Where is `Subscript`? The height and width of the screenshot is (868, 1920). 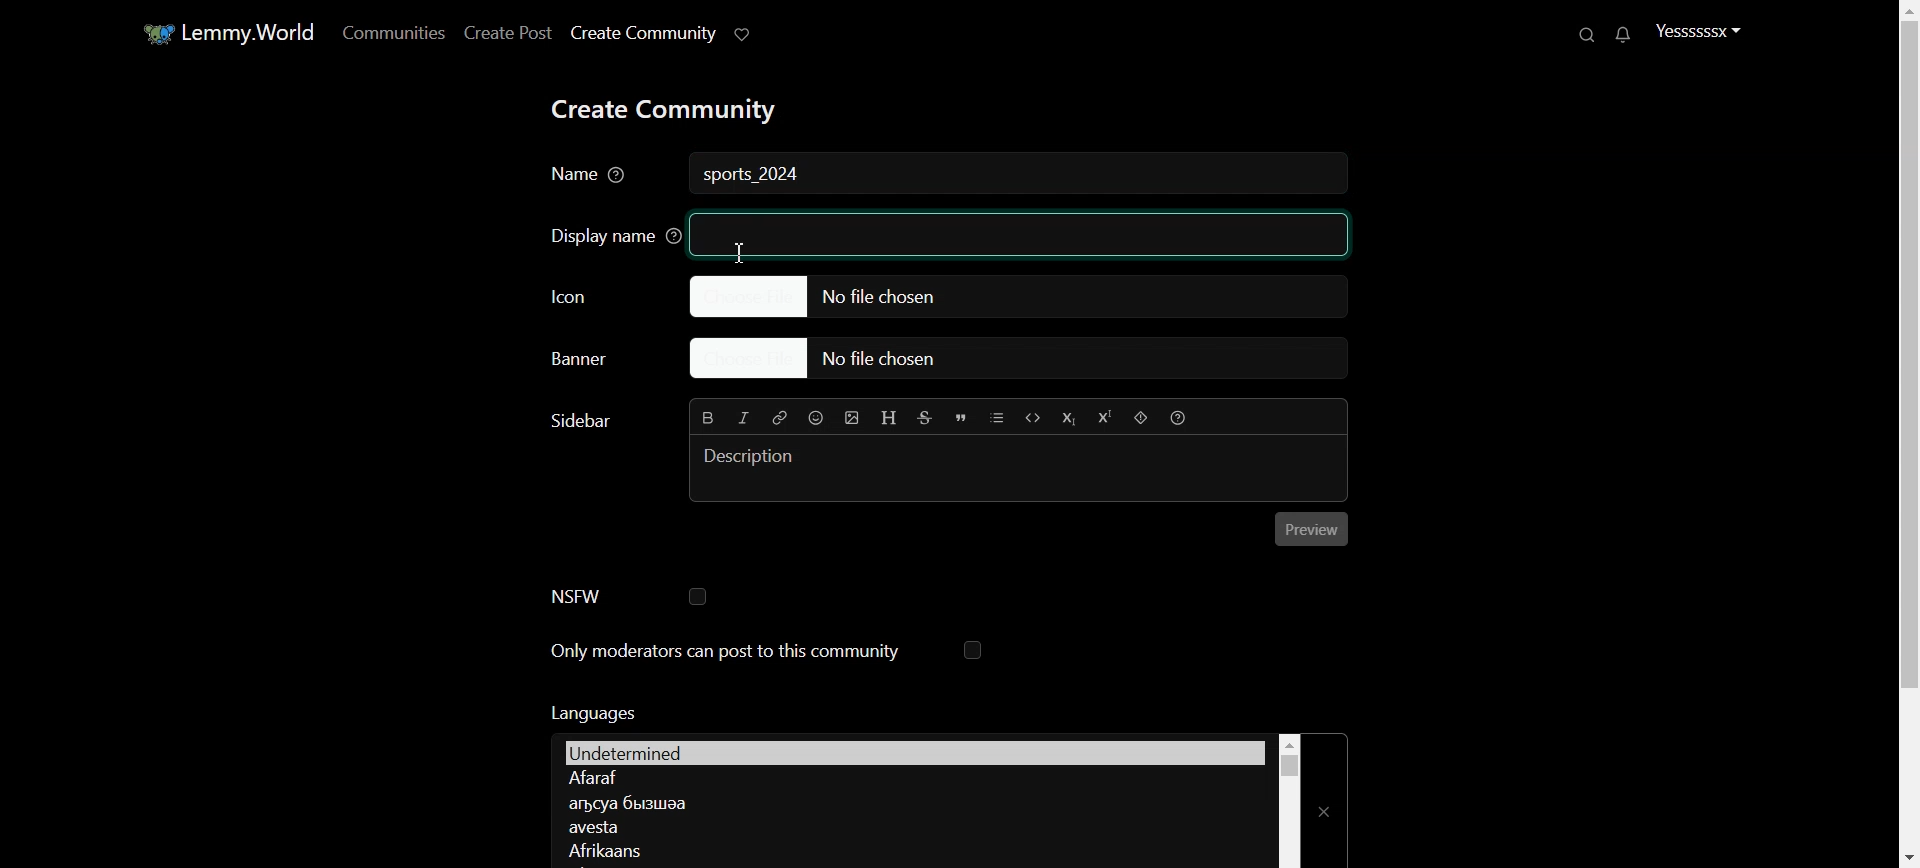 Subscript is located at coordinates (1067, 418).